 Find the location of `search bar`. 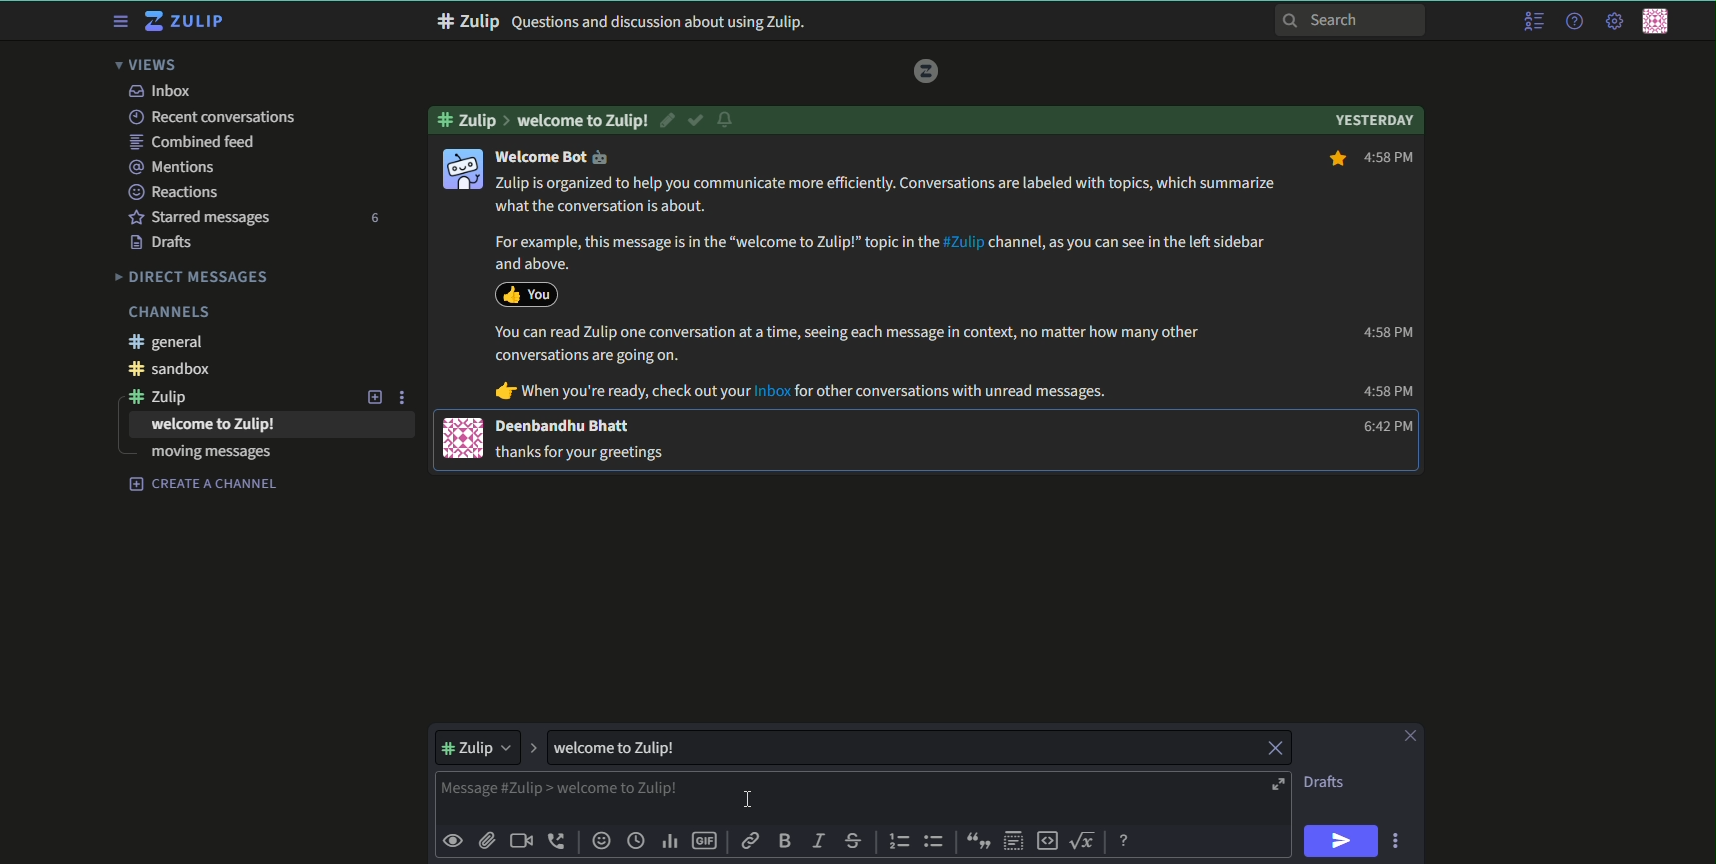

search bar is located at coordinates (1351, 19).